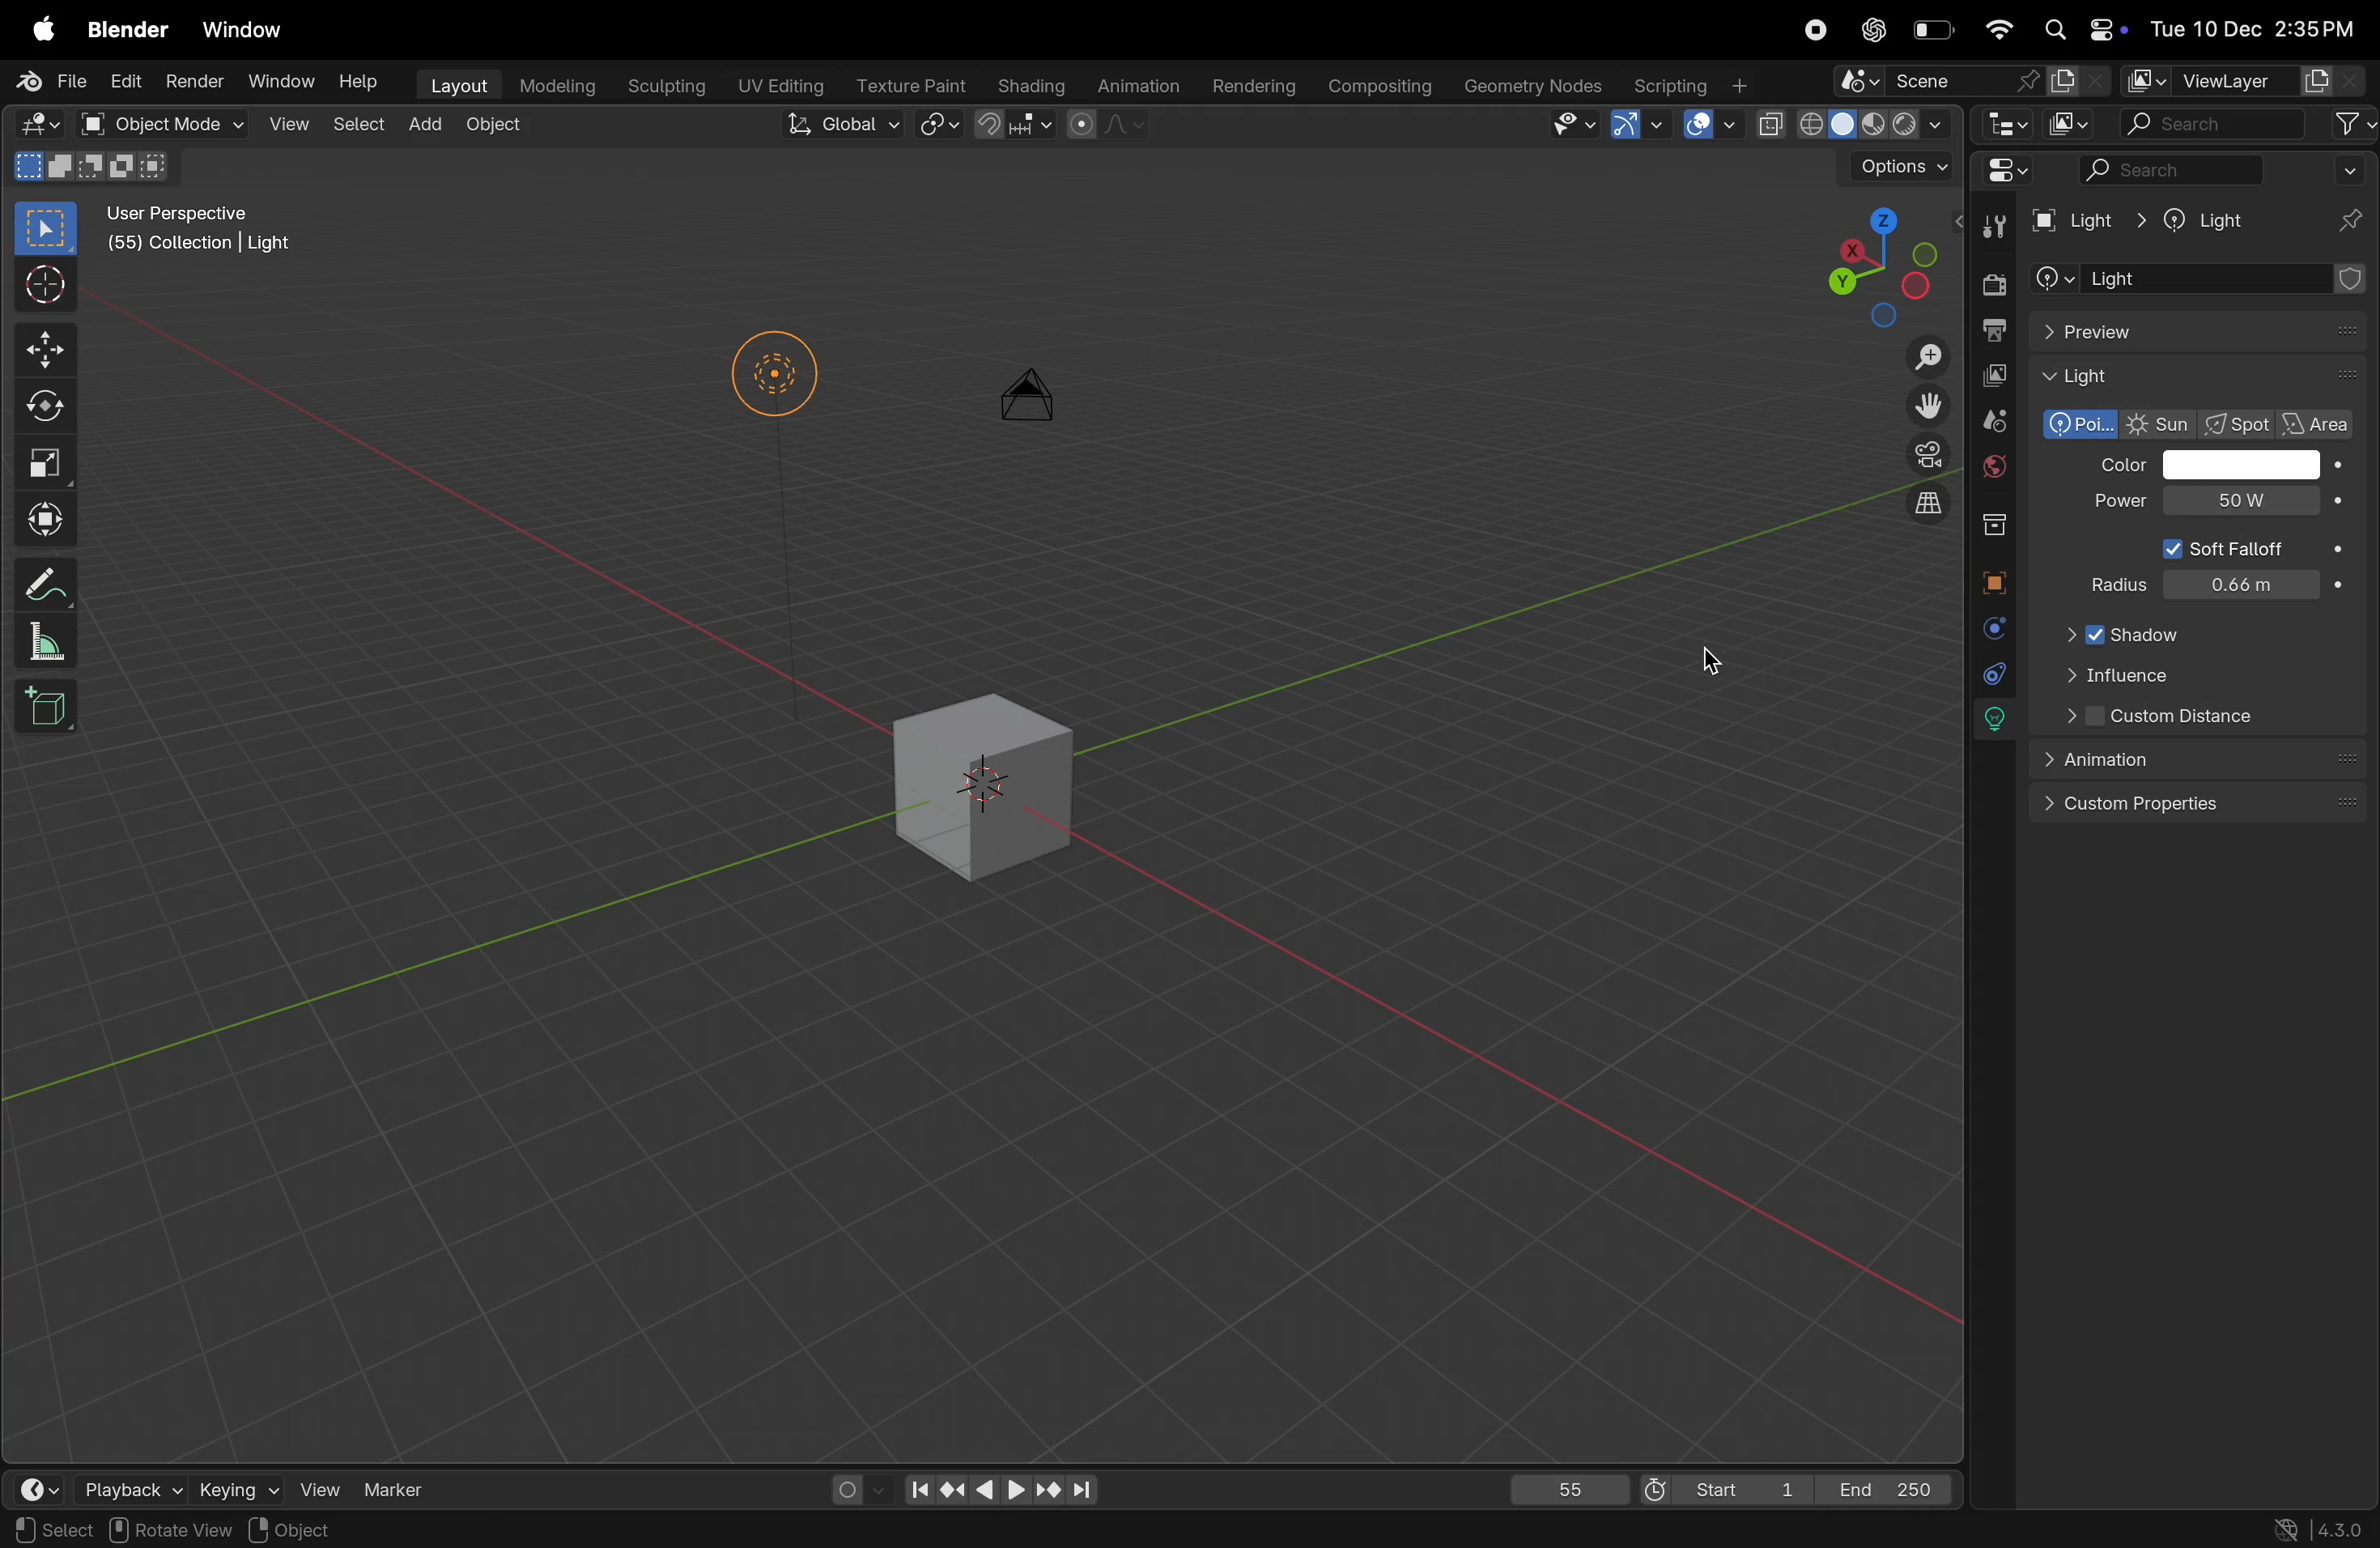 This screenshot has width=2380, height=1548. Describe the element at coordinates (2079, 425) in the screenshot. I see `polarized` at that location.